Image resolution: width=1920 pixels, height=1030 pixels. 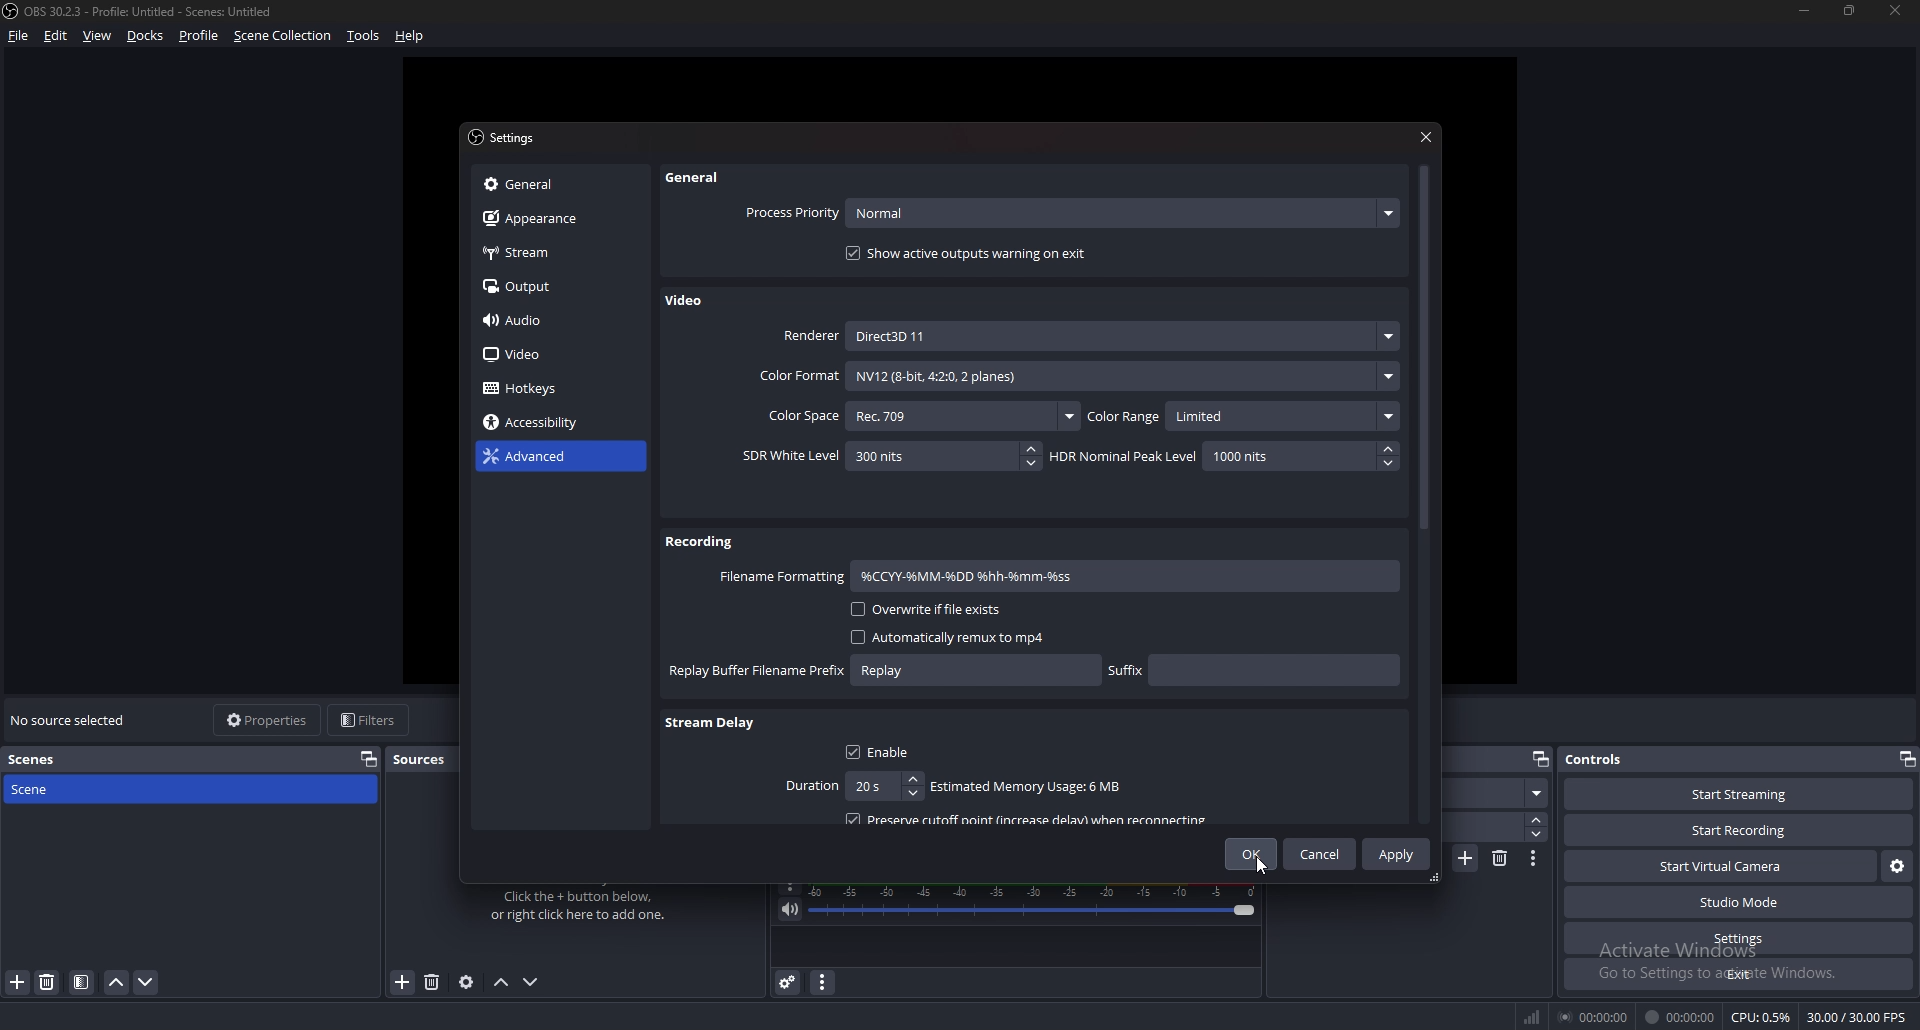 What do you see at coordinates (790, 911) in the screenshot?
I see `mute` at bounding box center [790, 911].